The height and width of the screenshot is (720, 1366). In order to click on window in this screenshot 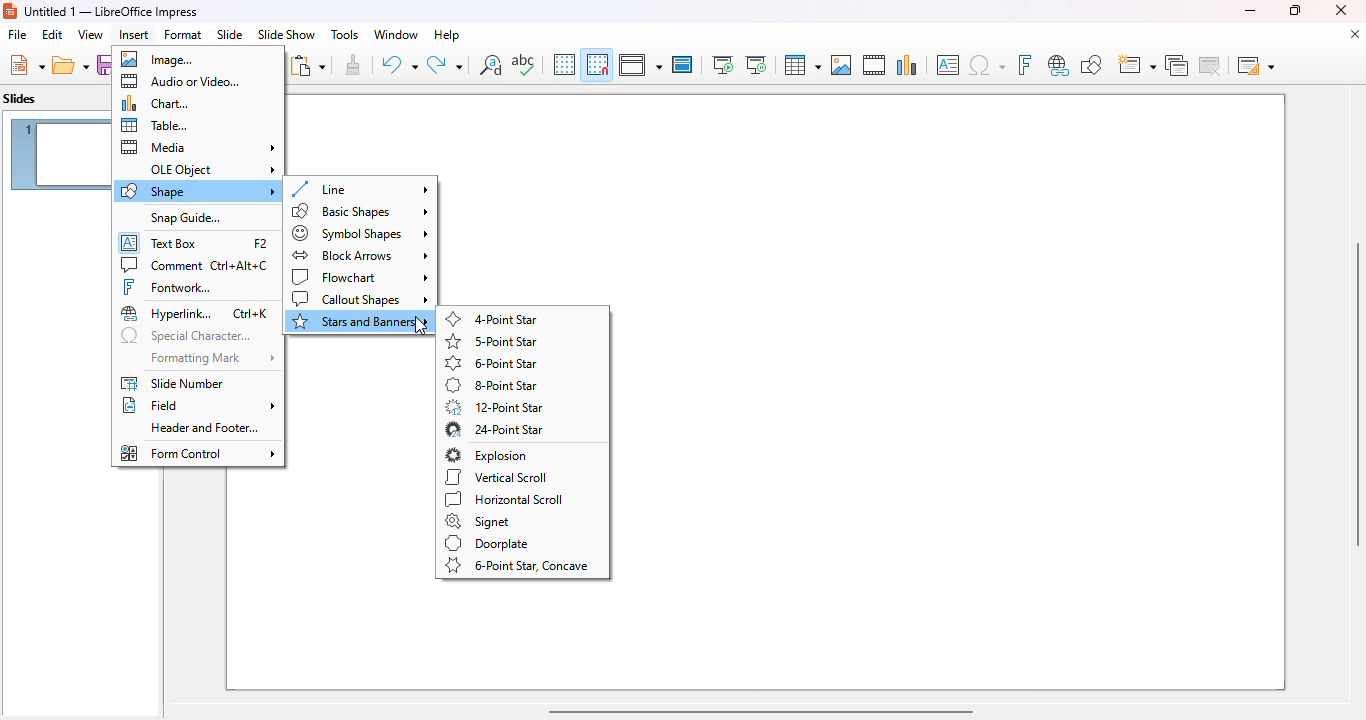, I will do `click(395, 34)`.